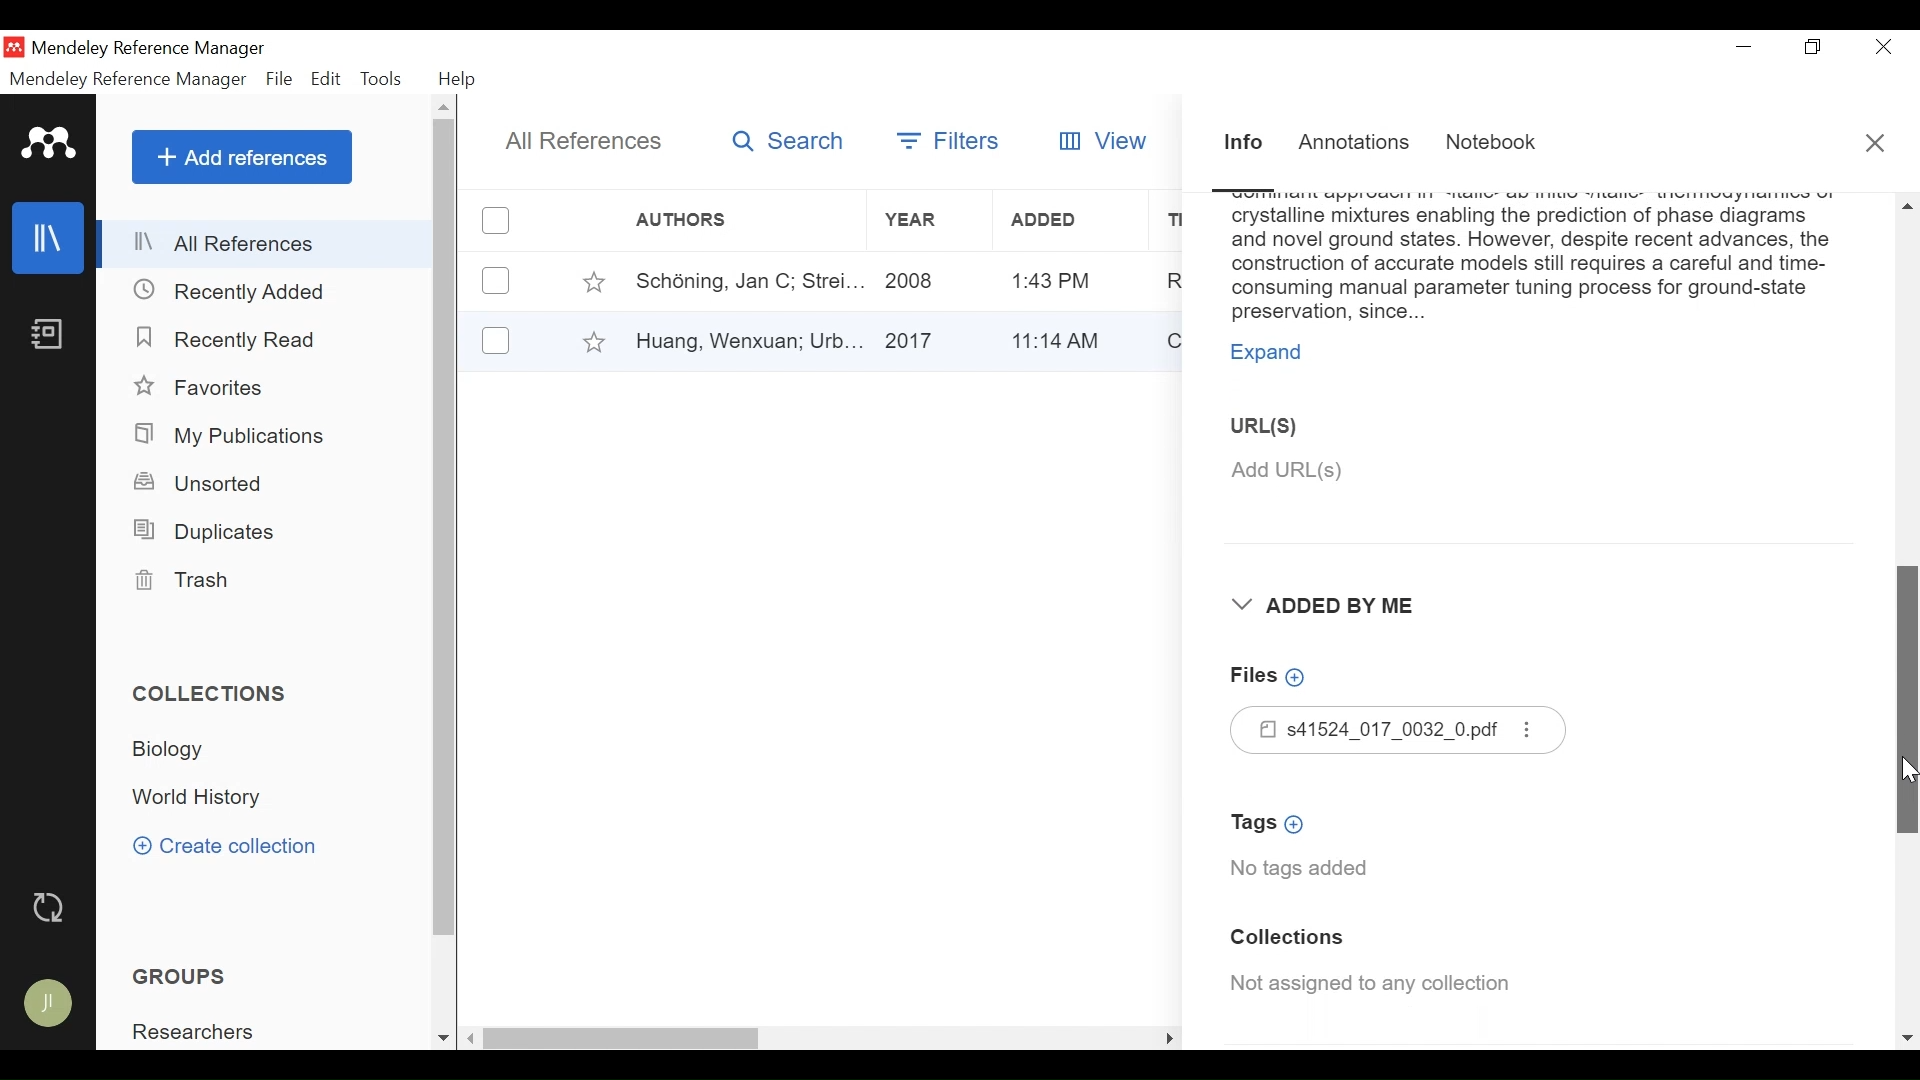  What do you see at coordinates (1496, 143) in the screenshot?
I see `Notebook` at bounding box center [1496, 143].